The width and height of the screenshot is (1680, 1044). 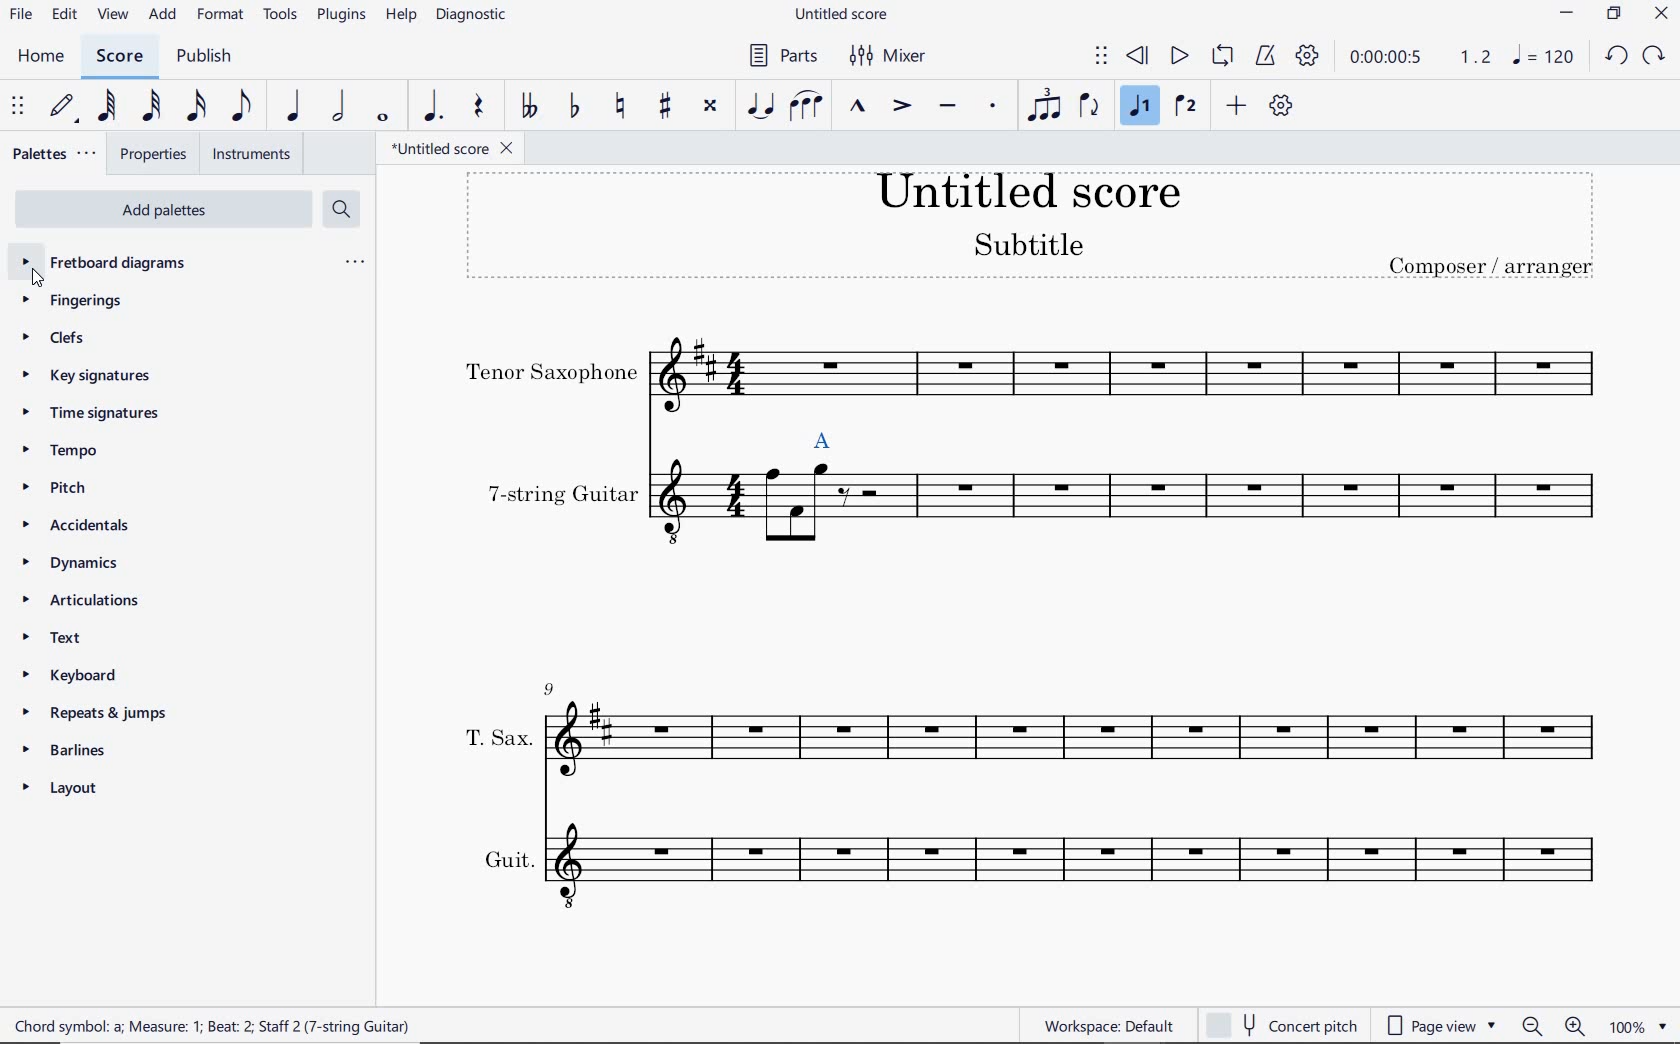 What do you see at coordinates (73, 790) in the screenshot?
I see `LAYOUT` at bounding box center [73, 790].